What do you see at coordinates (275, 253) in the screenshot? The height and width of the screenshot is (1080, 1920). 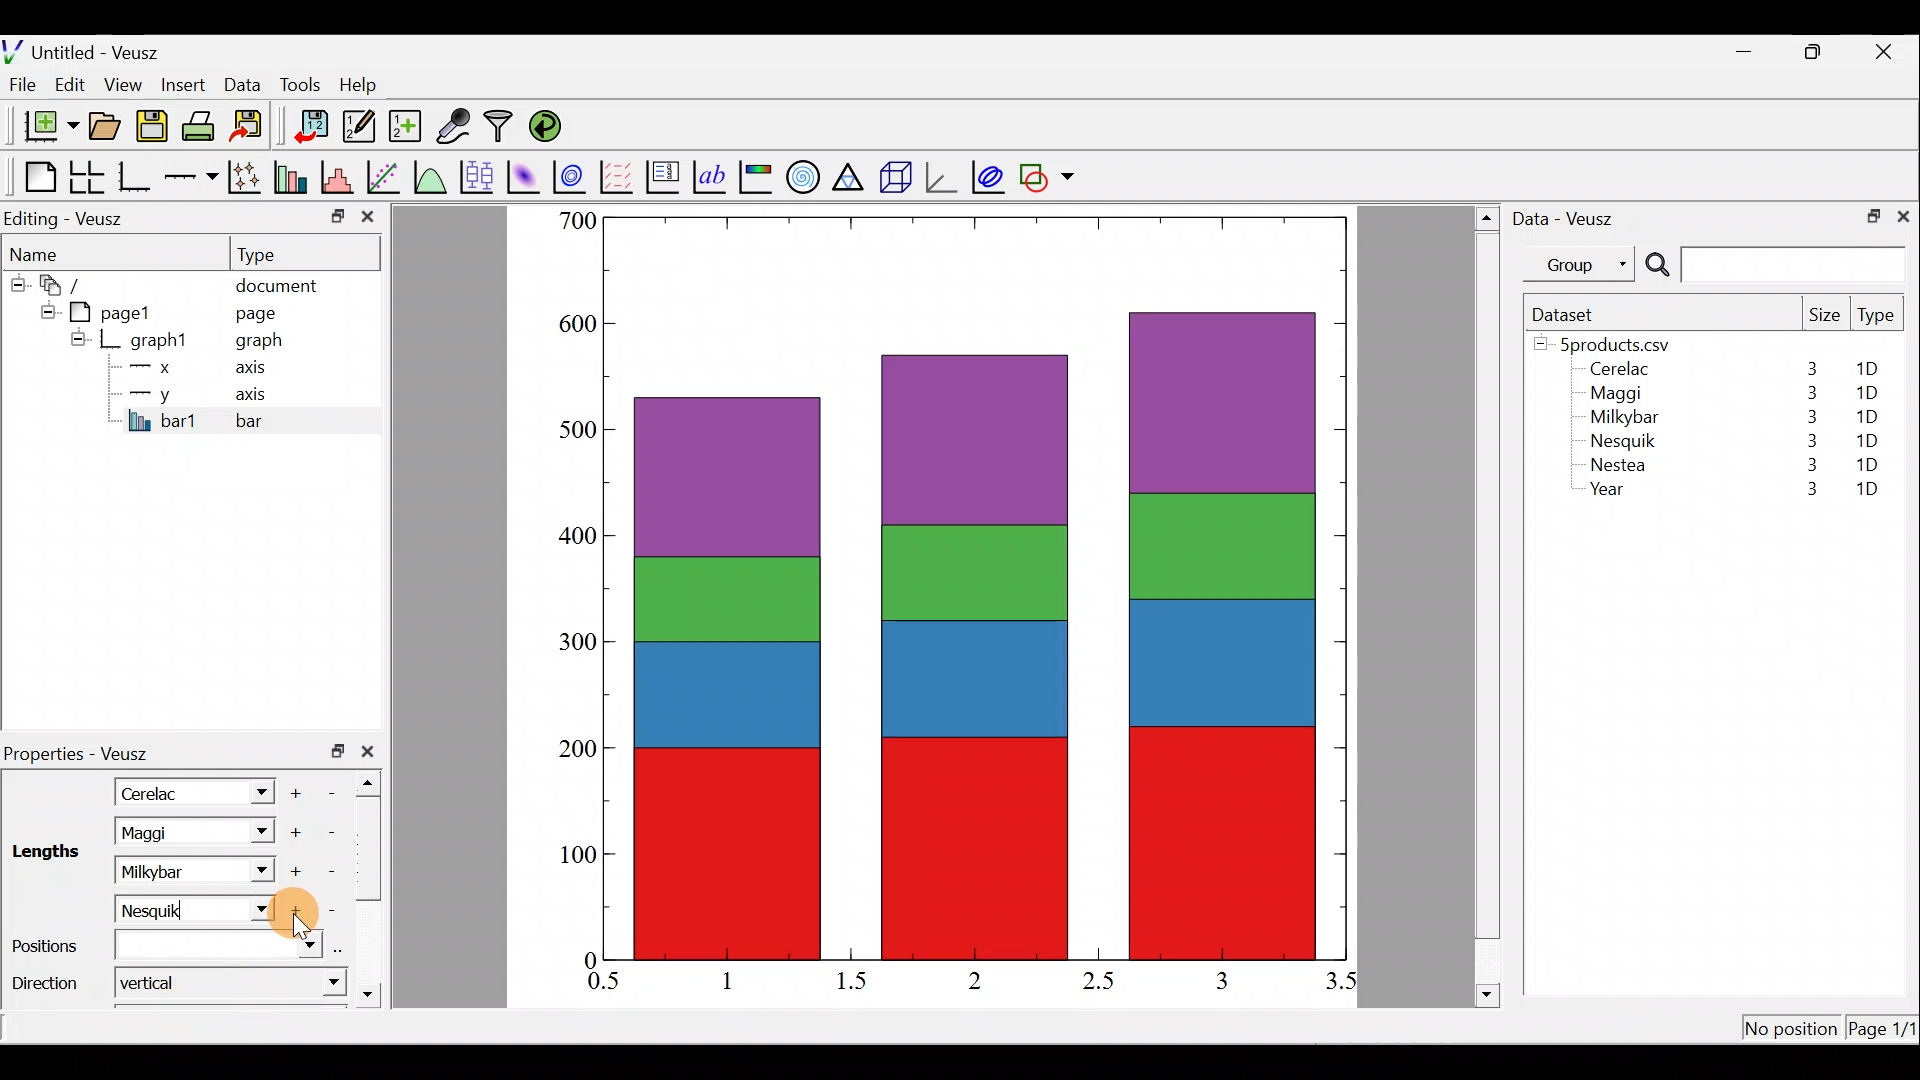 I see `Type` at bounding box center [275, 253].